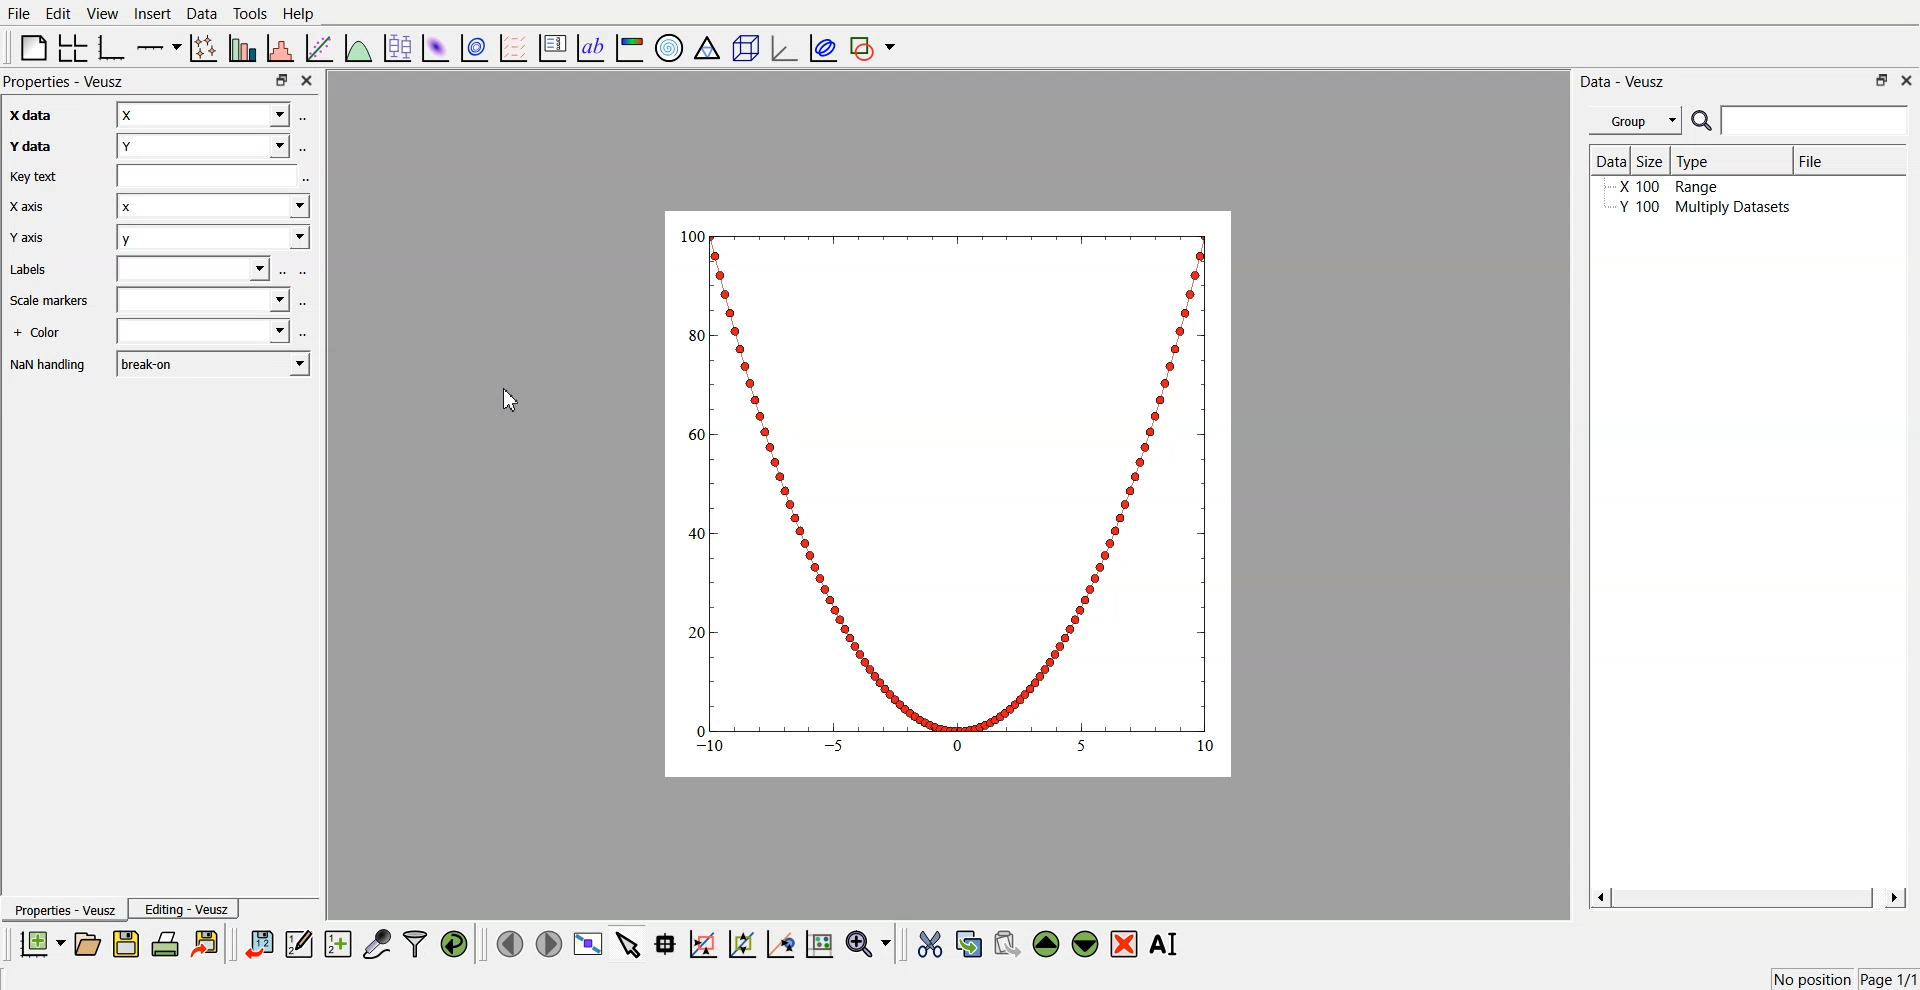 Image resolution: width=1920 pixels, height=990 pixels. What do you see at coordinates (1005, 943) in the screenshot?
I see `paste the selected widgets` at bounding box center [1005, 943].